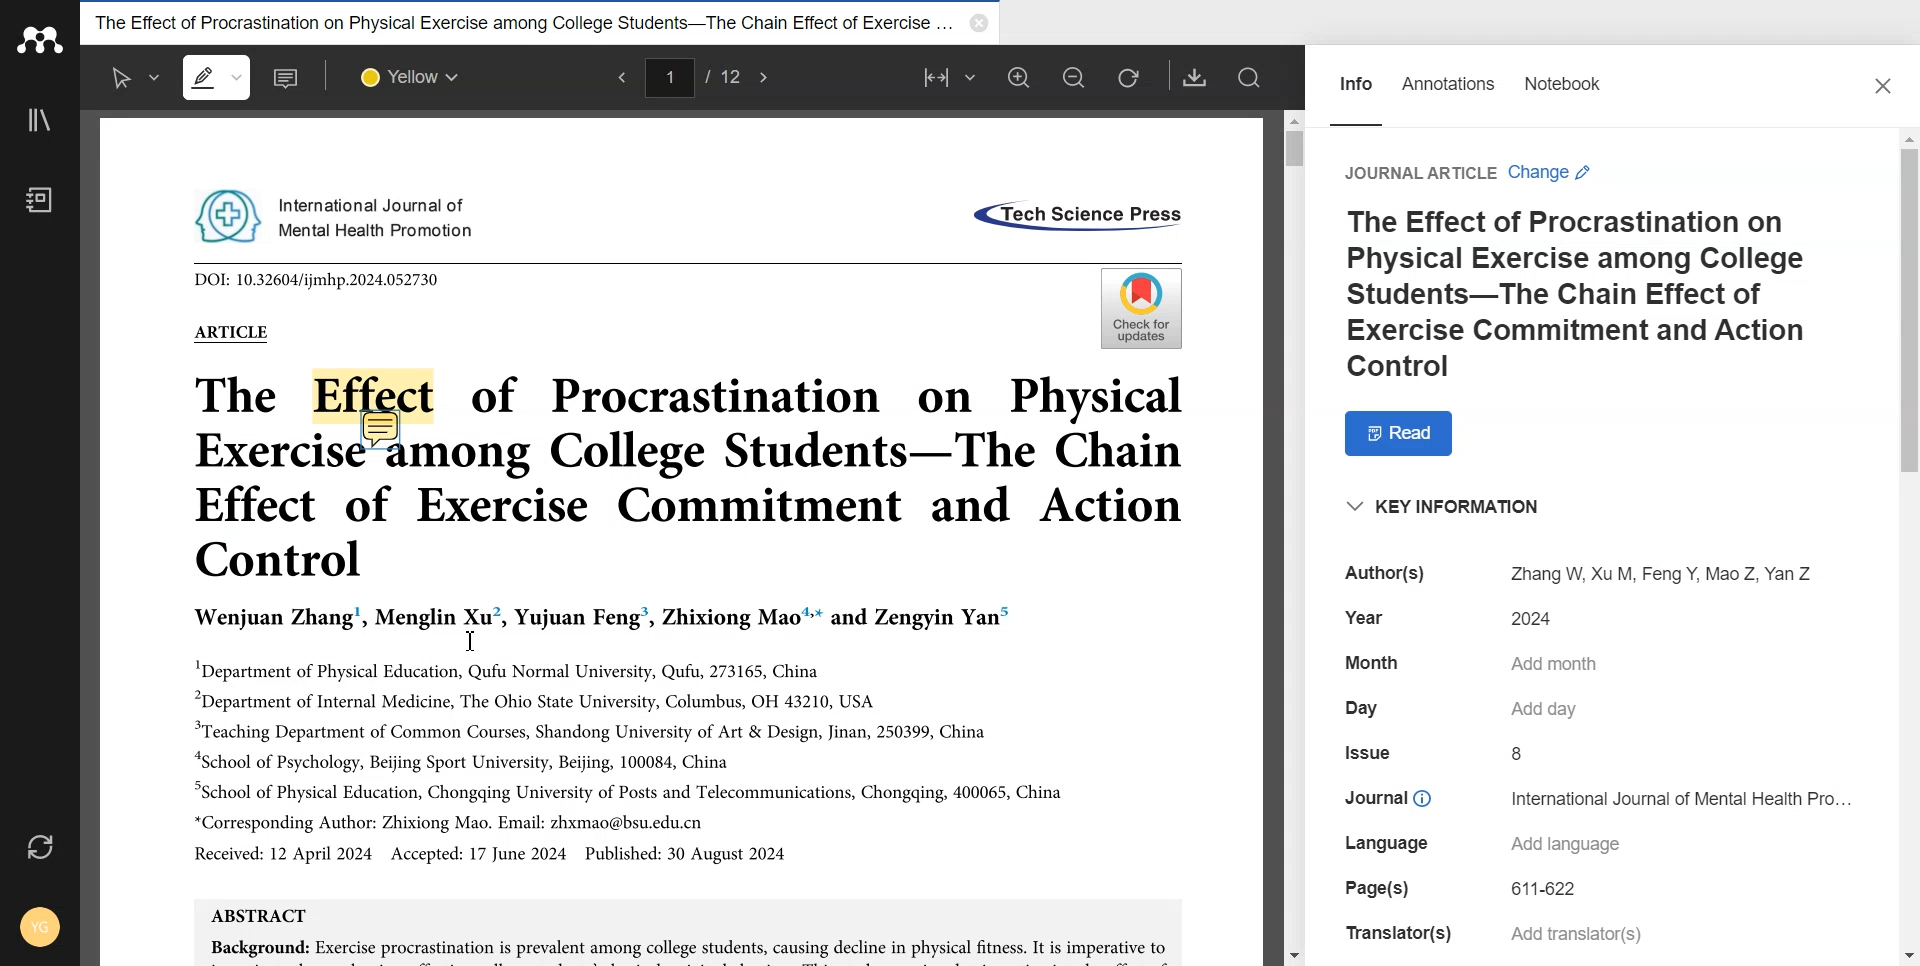 This screenshot has height=966, width=1920. What do you see at coordinates (1446, 511) in the screenshot?
I see `“KEY INFORMATION` at bounding box center [1446, 511].